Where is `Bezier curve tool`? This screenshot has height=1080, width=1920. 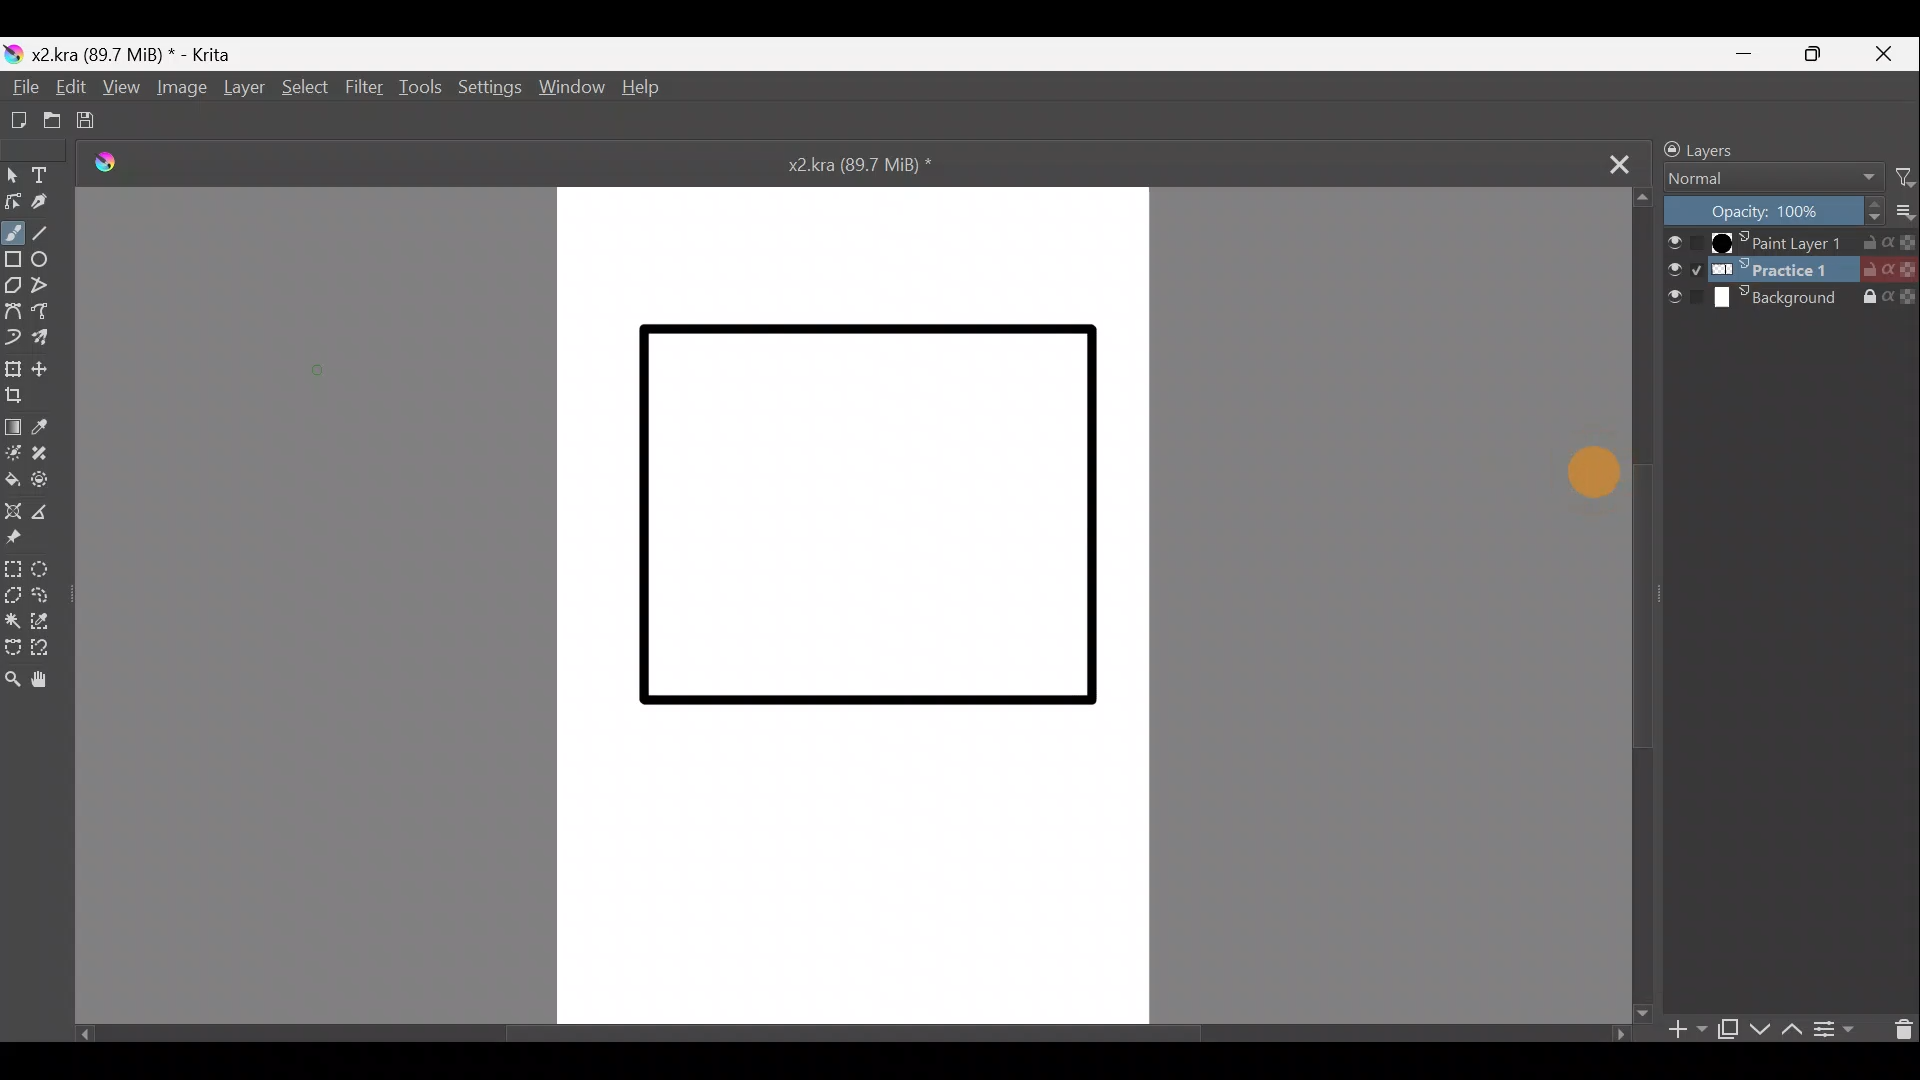
Bezier curve tool is located at coordinates (13, 312).